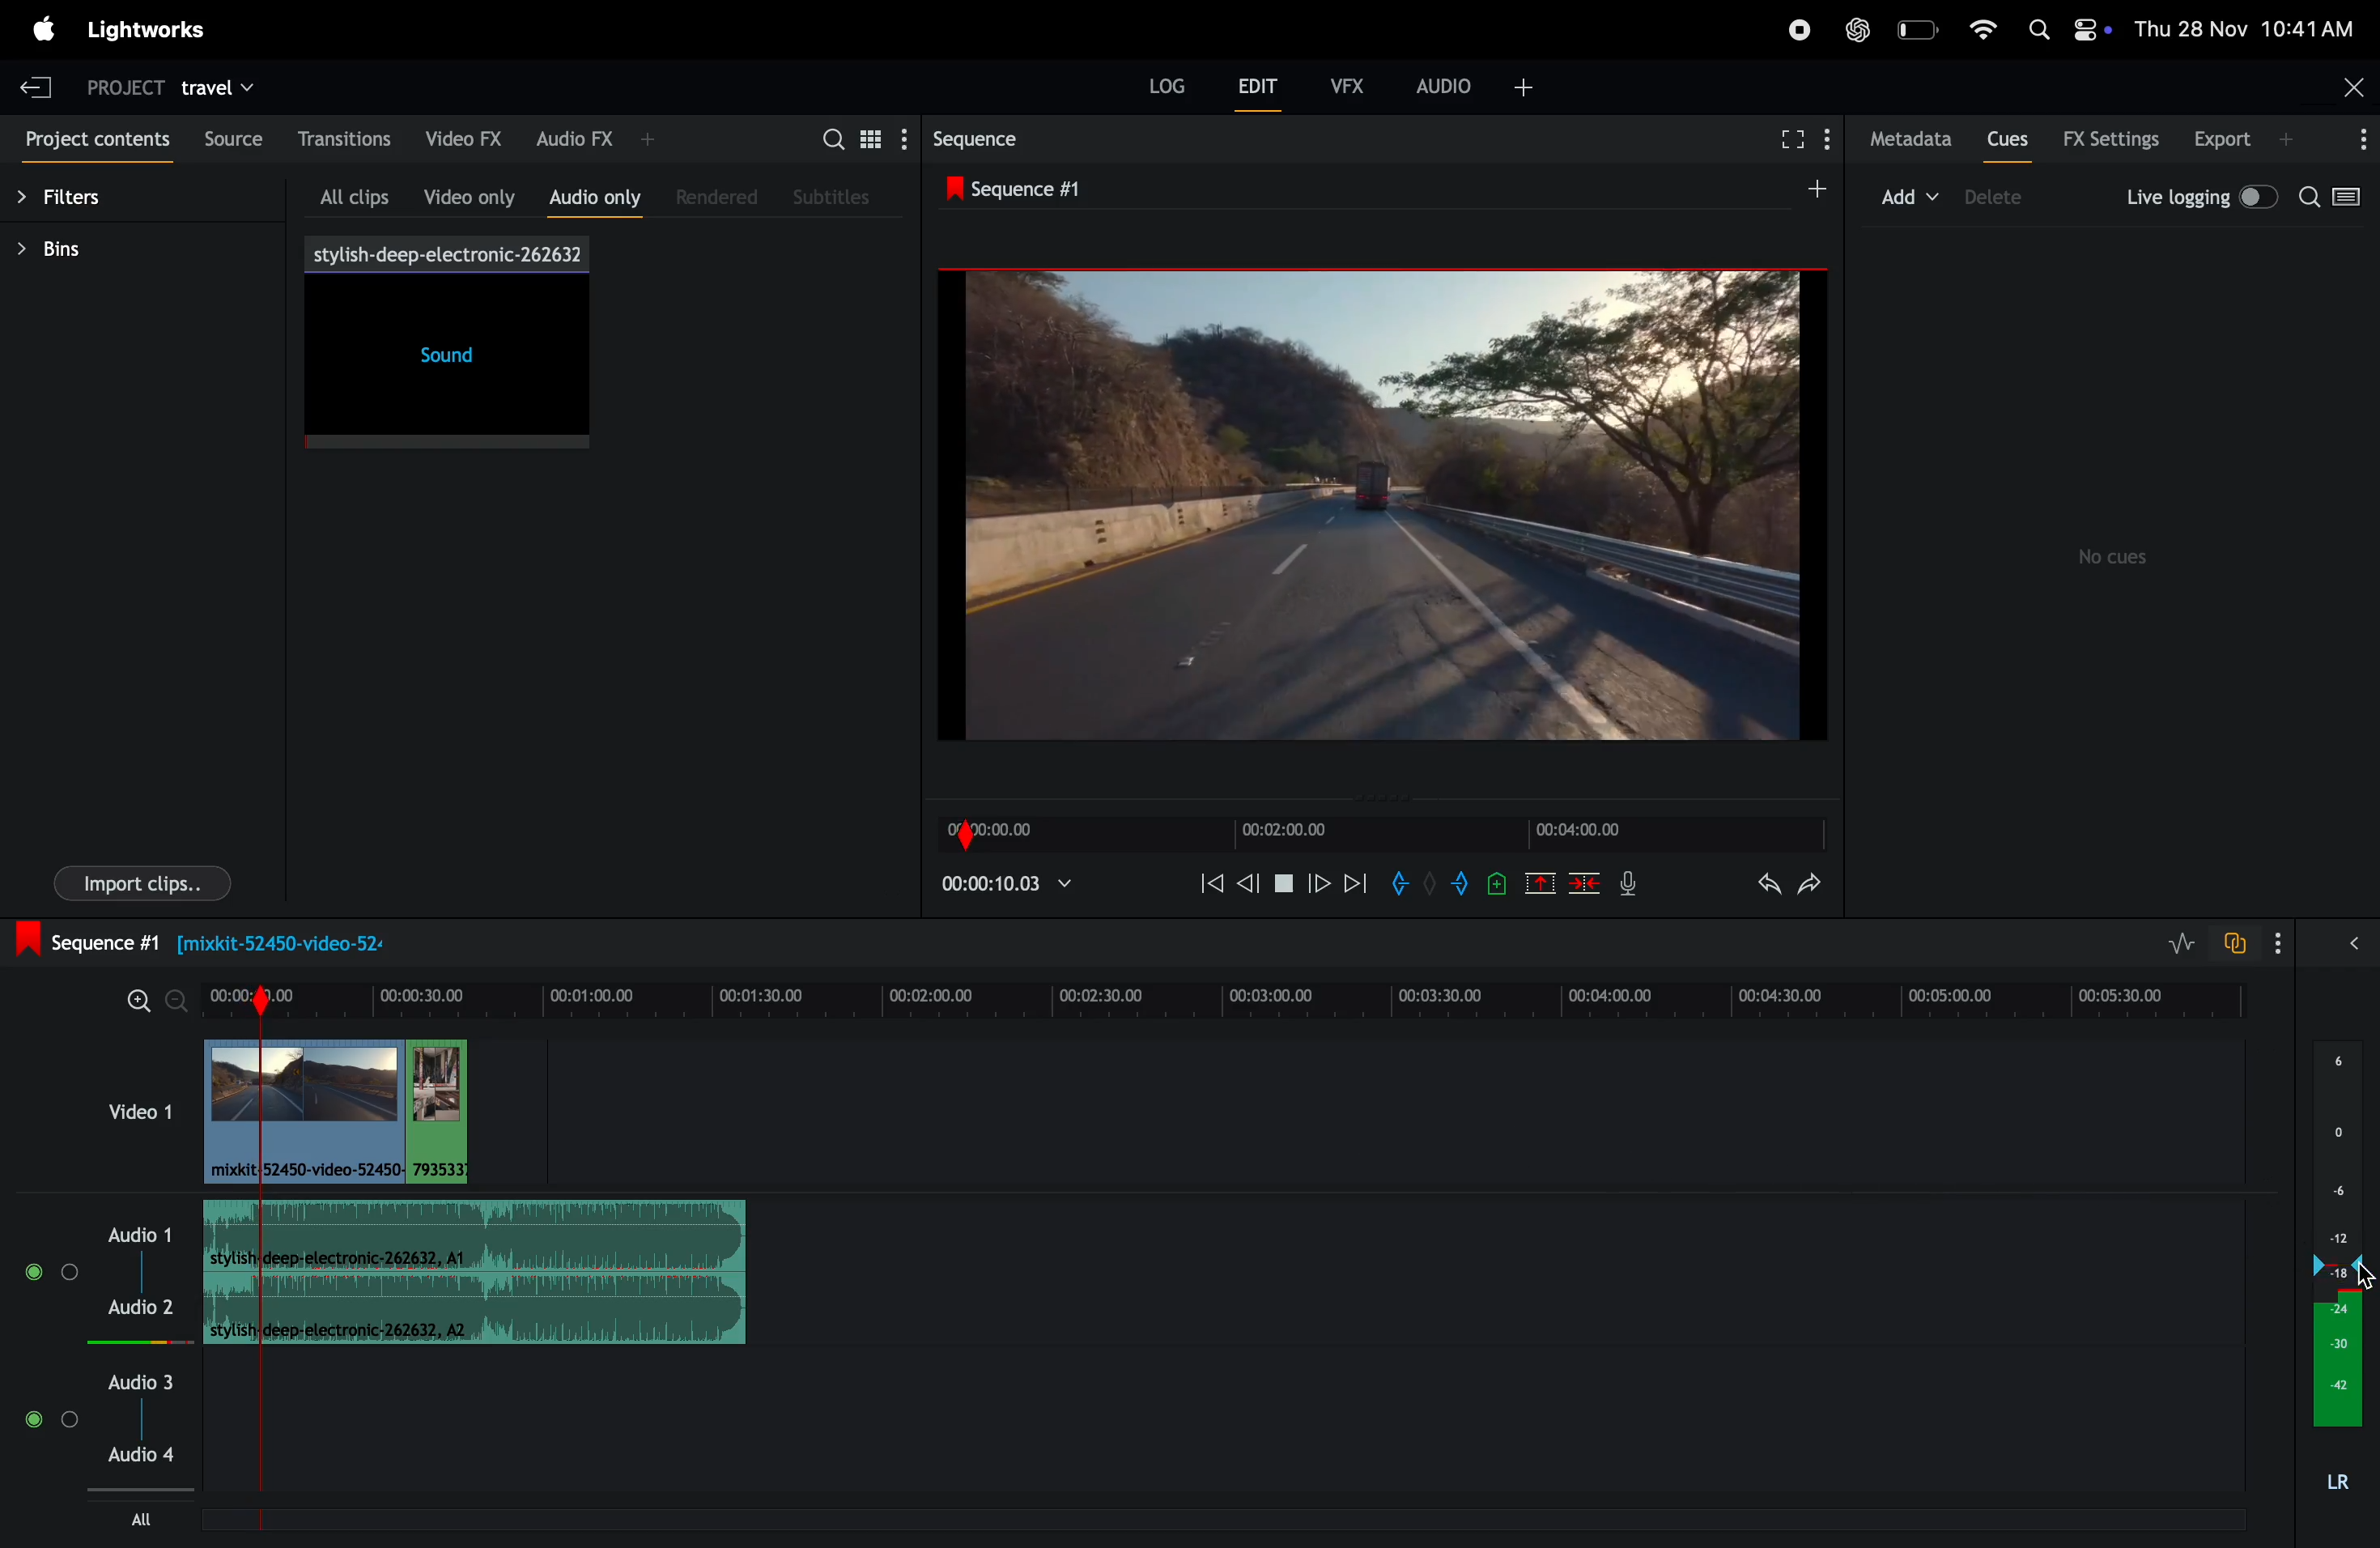 This screenshot has height=1548, width=2380. I want to click on source, so click(228, 137).